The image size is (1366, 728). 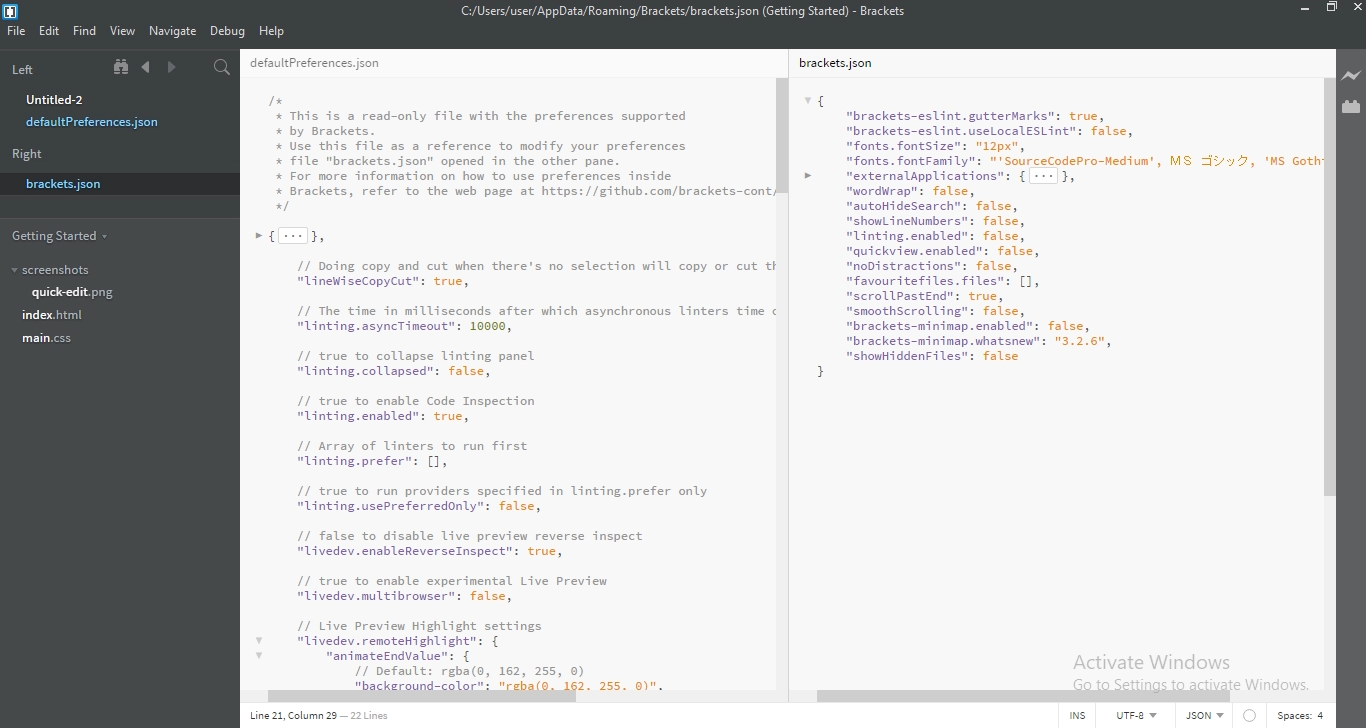 I want to click on scroll bar, so click(x=501, y=697).